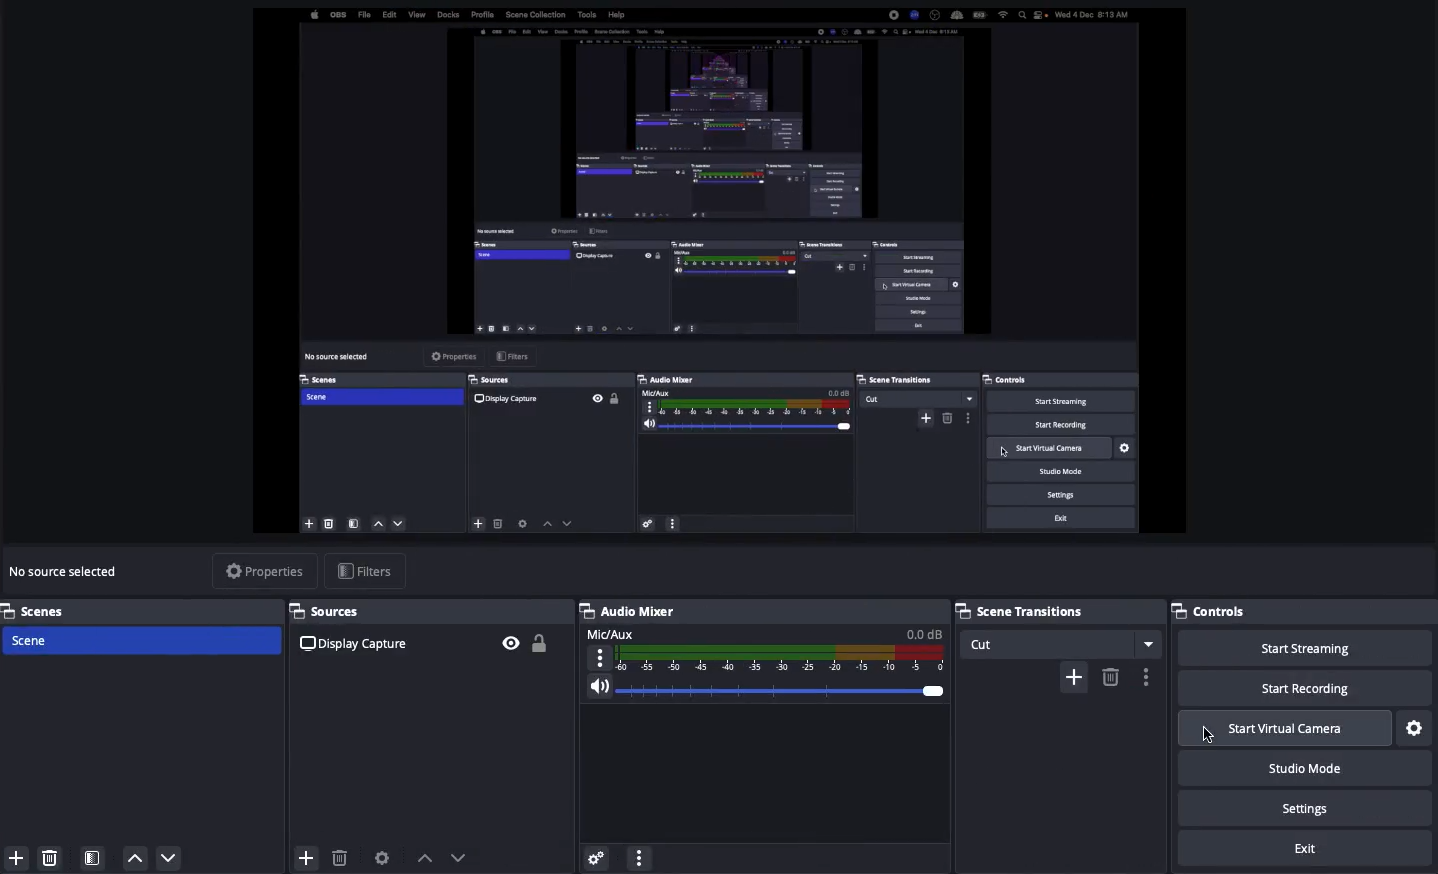 This screenshot has width=1438, height=874. I want to click on Unlock, so click(544, 639).